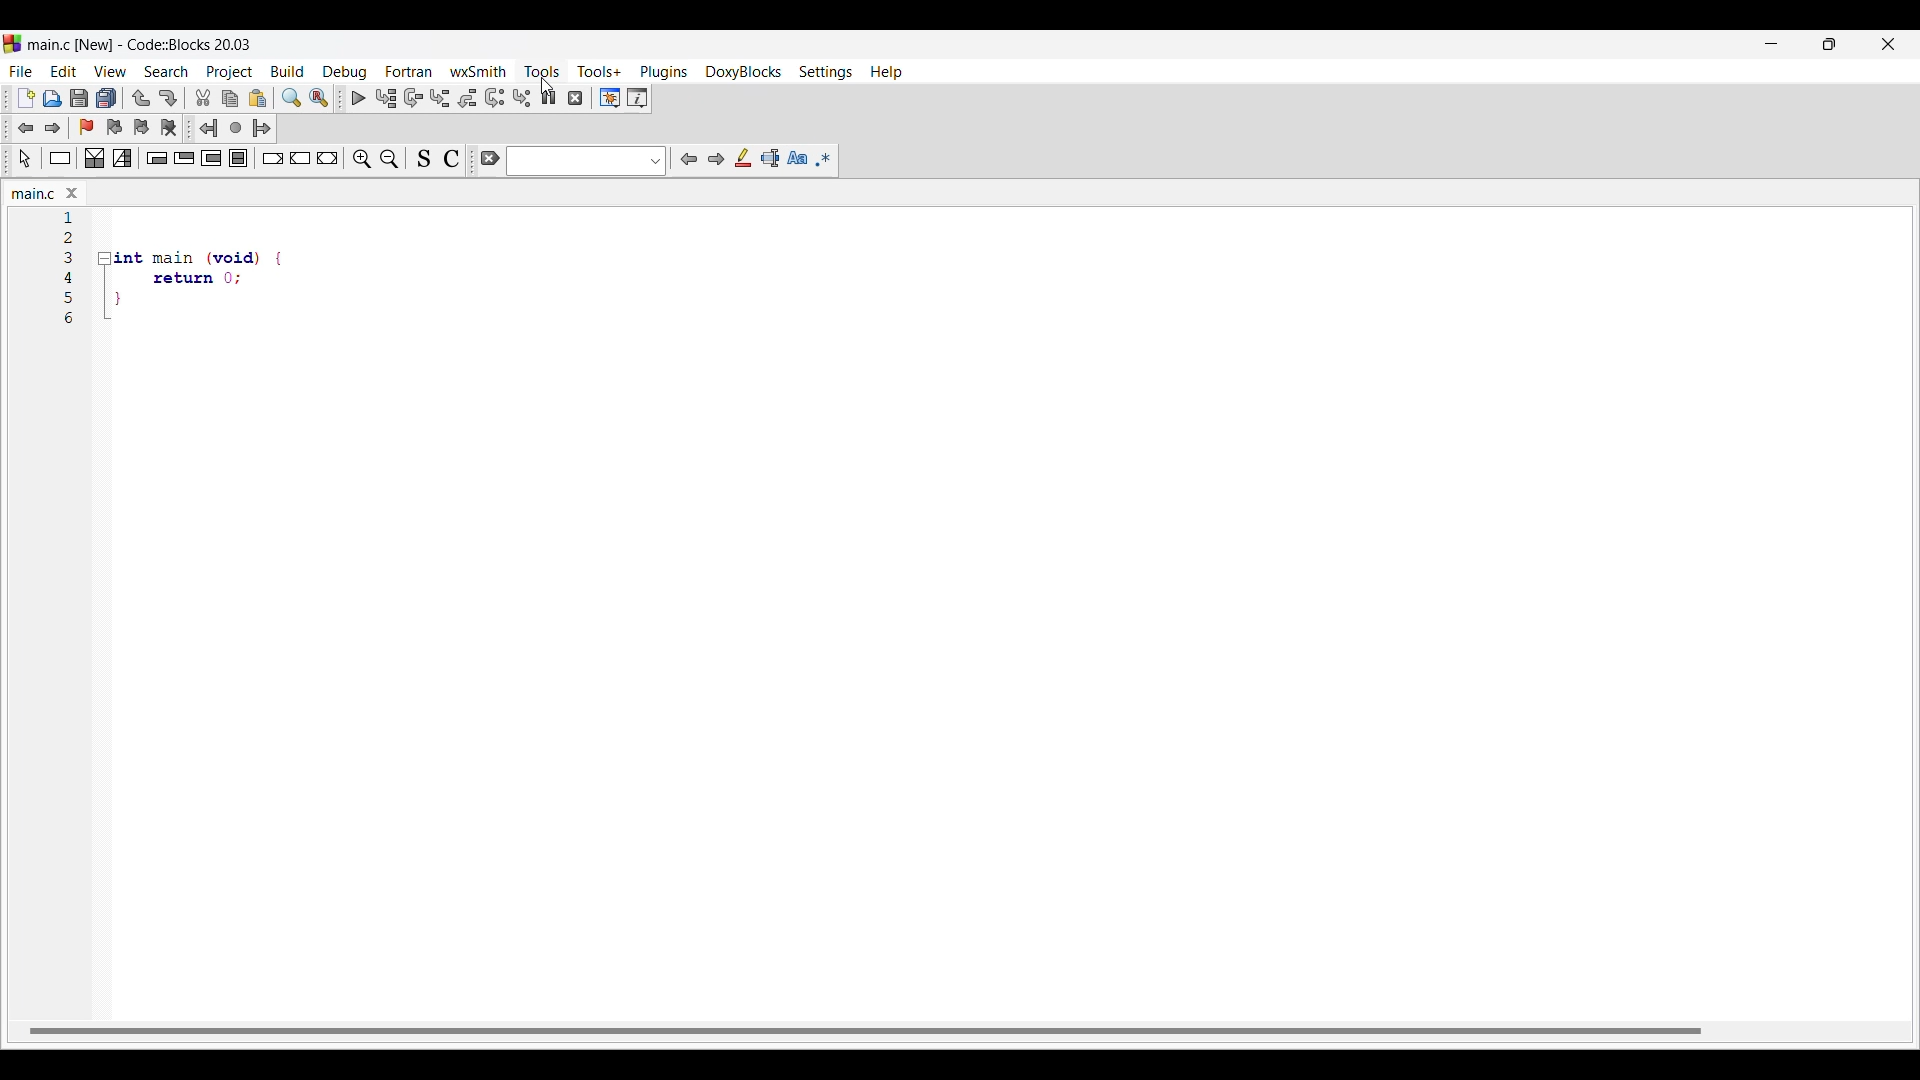 The height and width of the screenshot is (1080, 1920). I want to click on Current code, so click(176, 270).